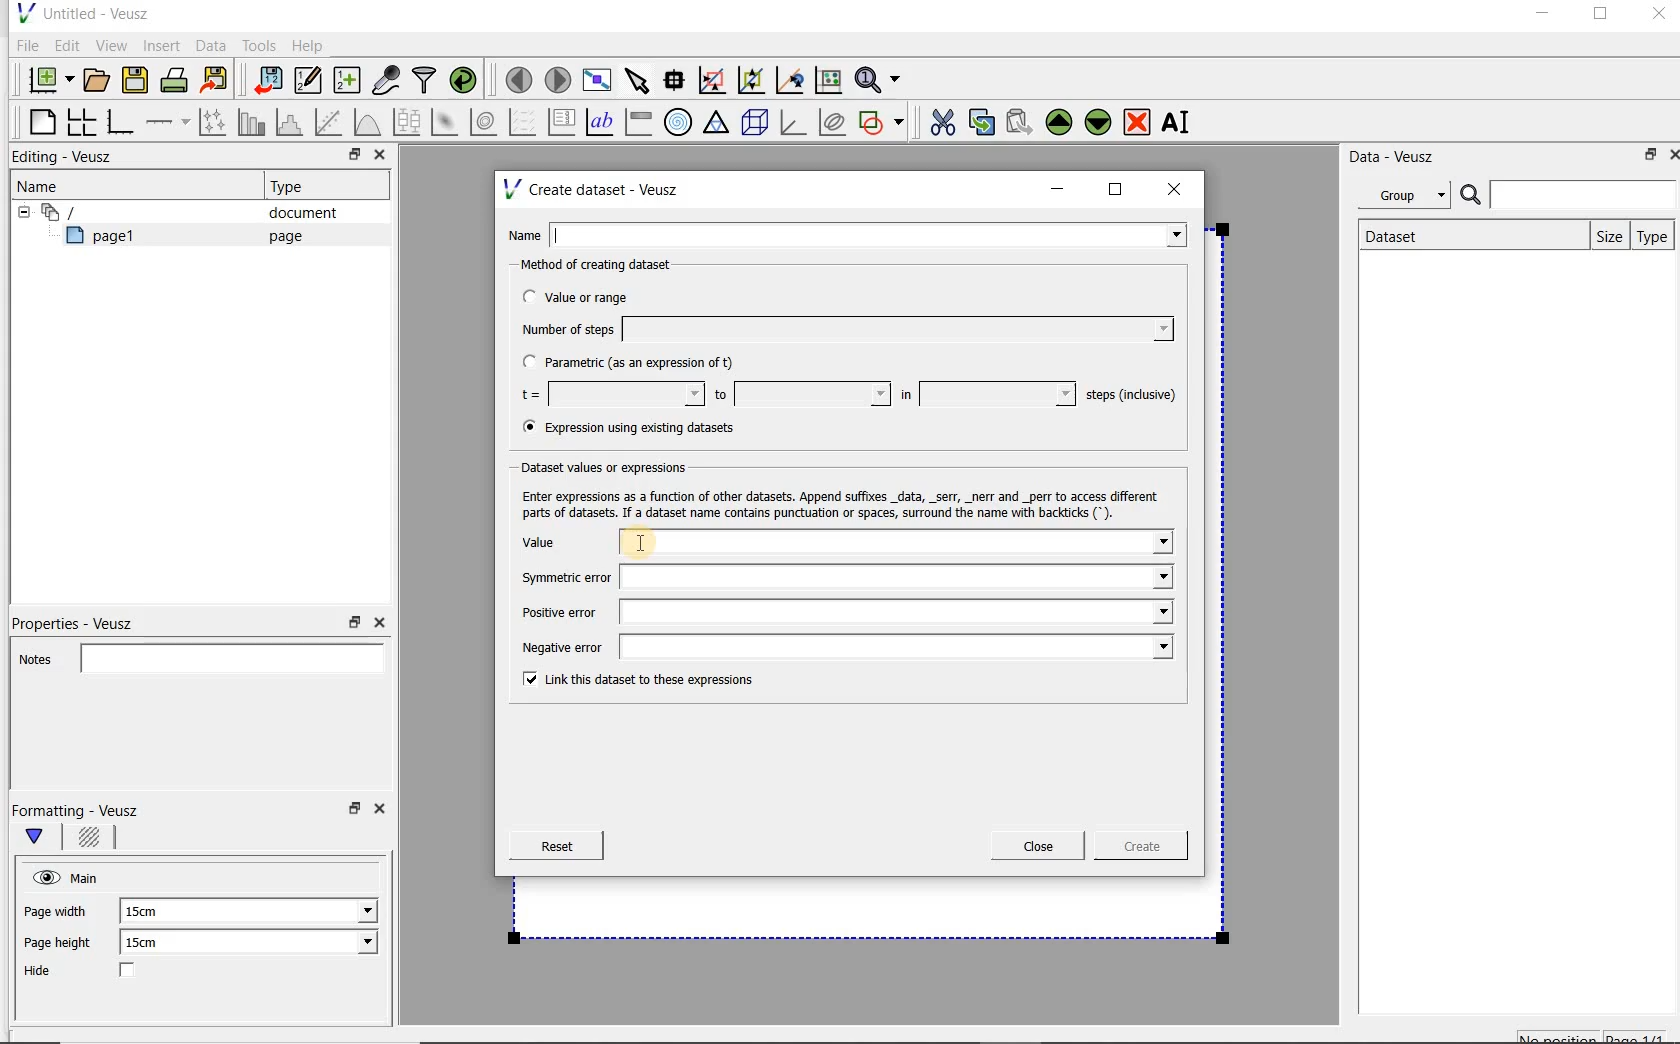  What do you see at coordinates (638, 122) in the screenshot?
I see `image color bar` at bounding box center [638, 122].